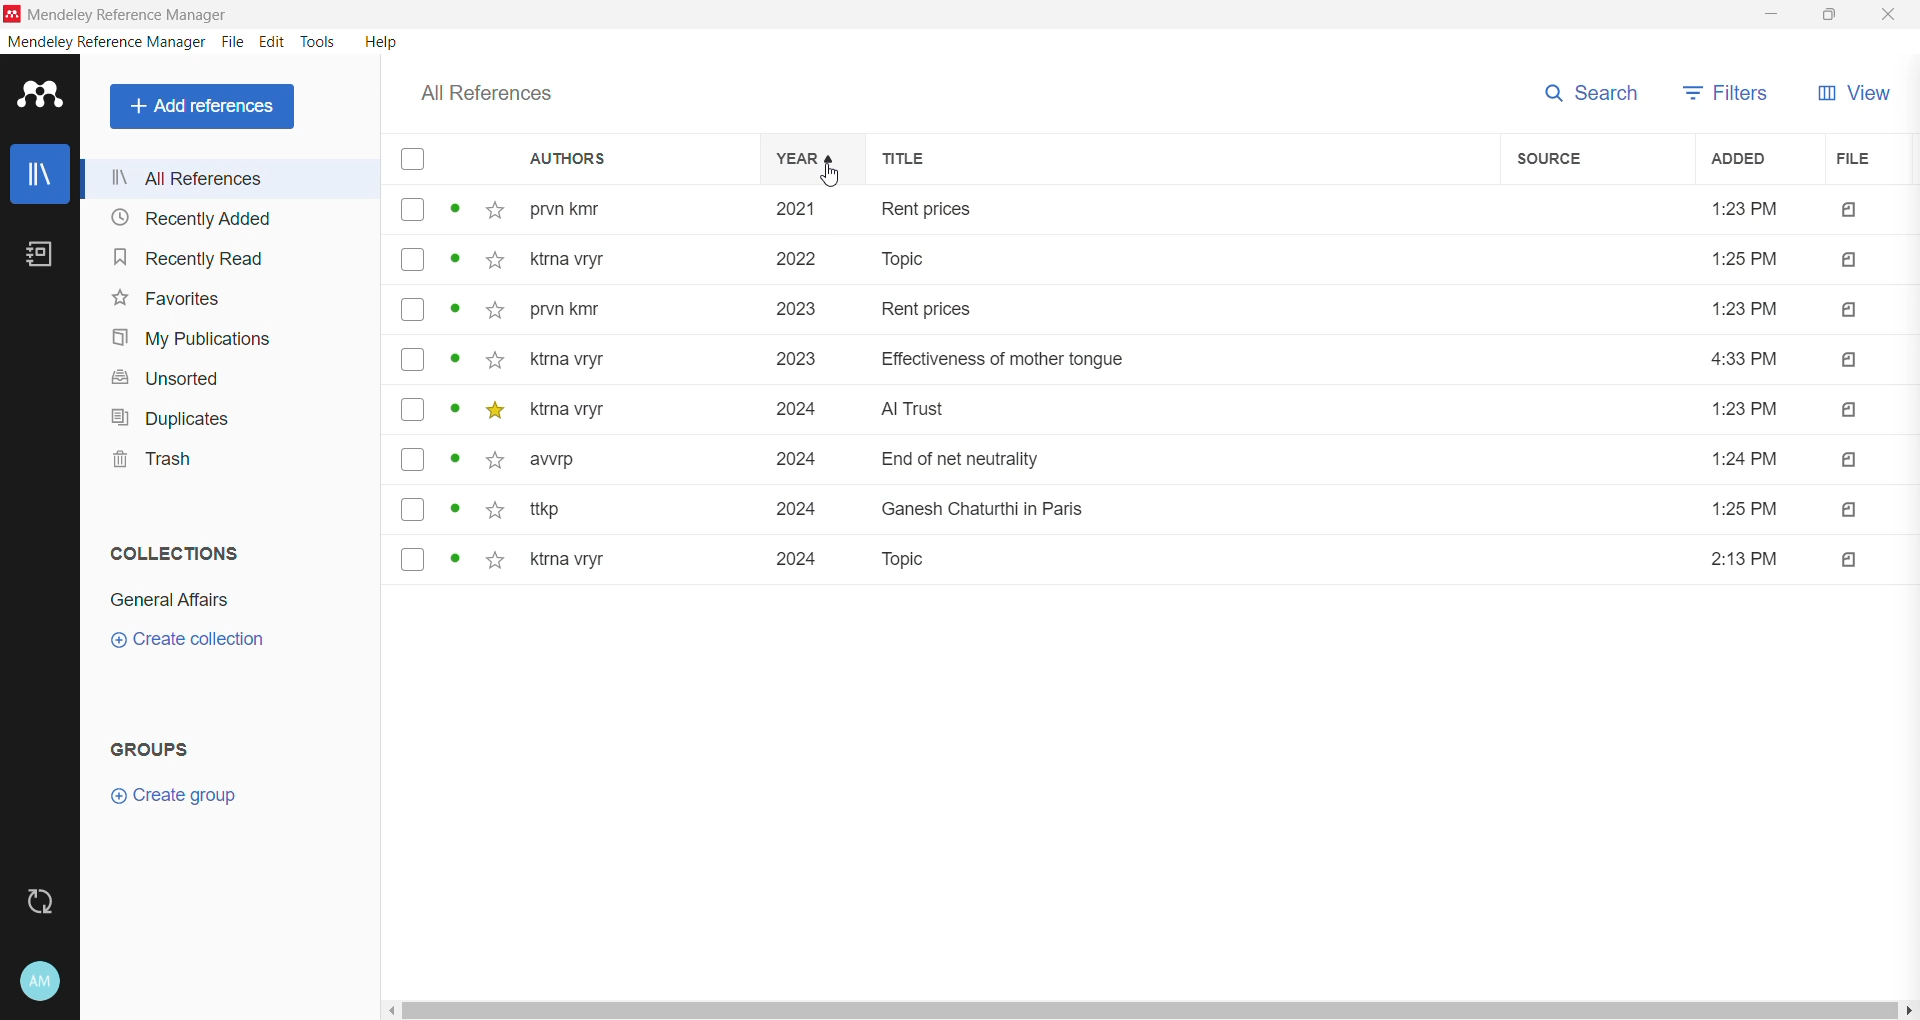 Image resolution: width=1920 pixels, height=1020 pixels. What do you see at coordinates (566, 213) in the screenshot?
I see `prvn kmr` at bounding box center [566, 213].